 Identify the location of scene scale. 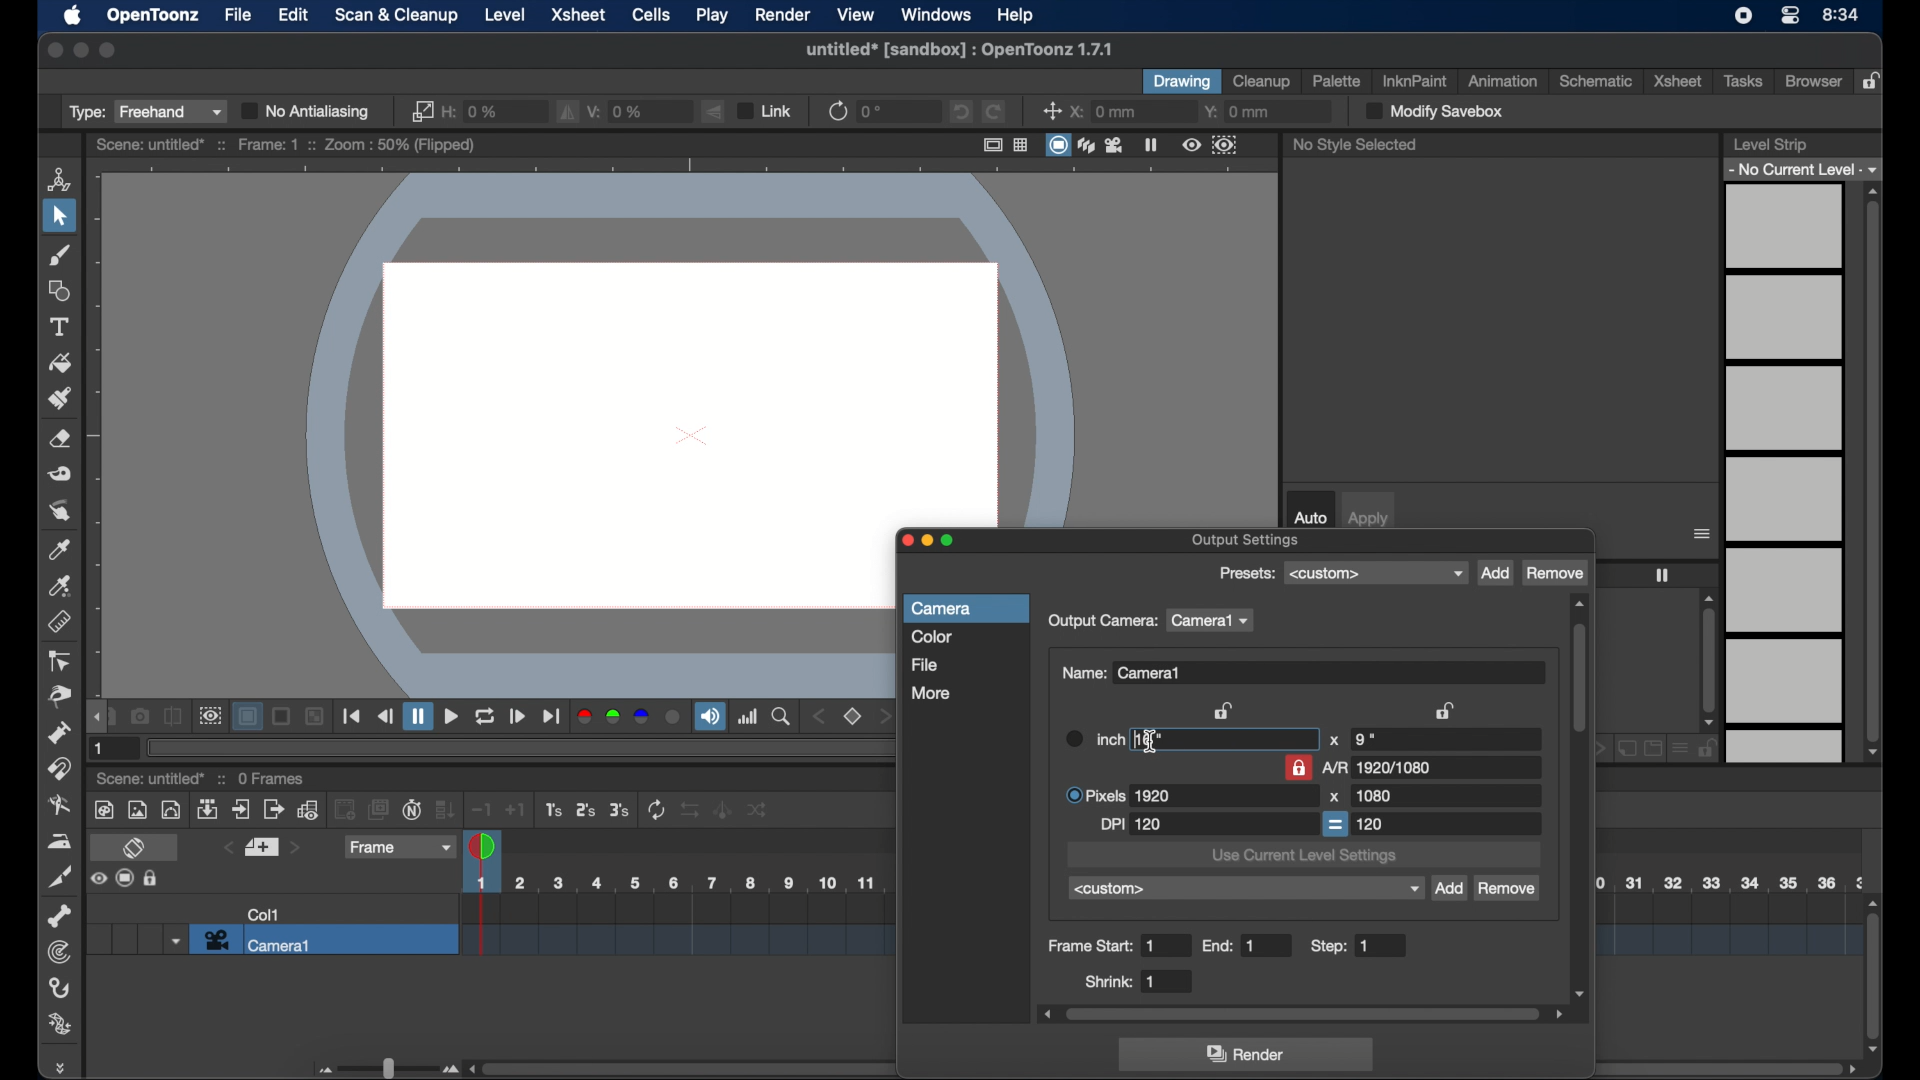
(672, 883).